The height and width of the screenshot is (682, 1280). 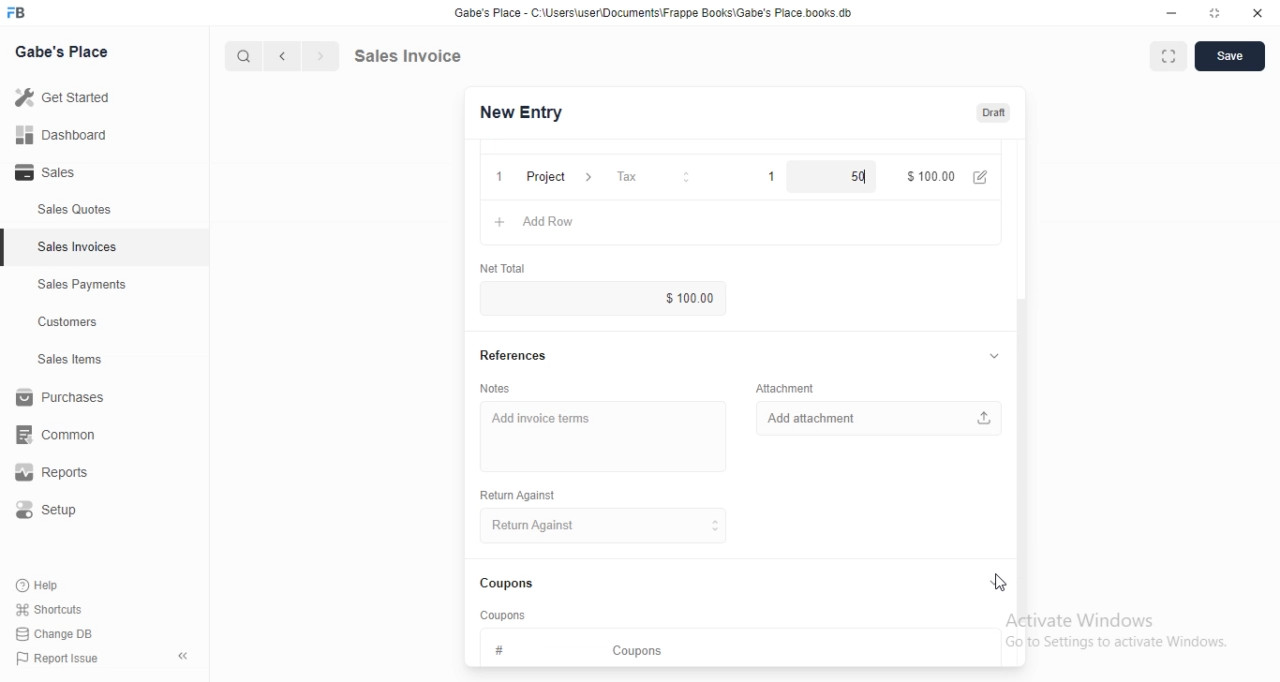 I want to click on Return Against, so click(x=606, y=526).